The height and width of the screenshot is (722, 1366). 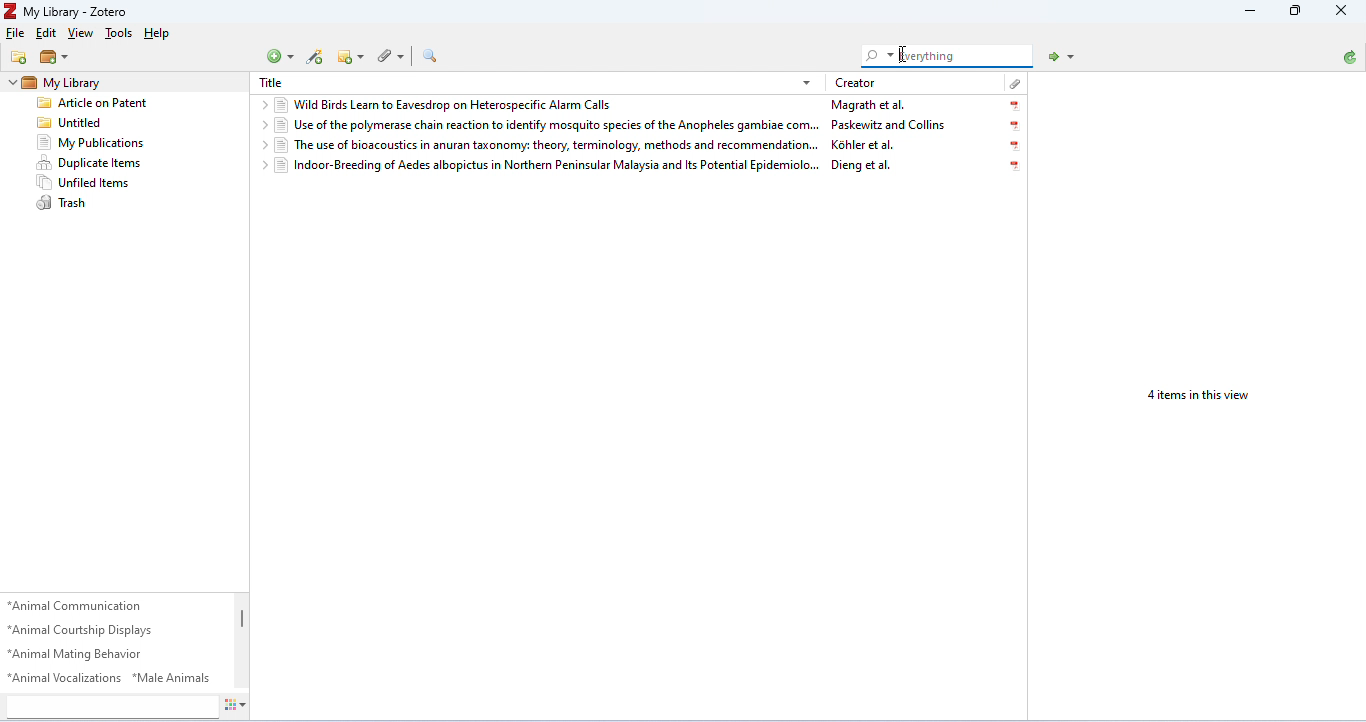 I want to click on The use of bioacoustics in anuran taxonomy: theory, terminology, methods and recommendation... Kohler et al., so click(x=640, y=146).